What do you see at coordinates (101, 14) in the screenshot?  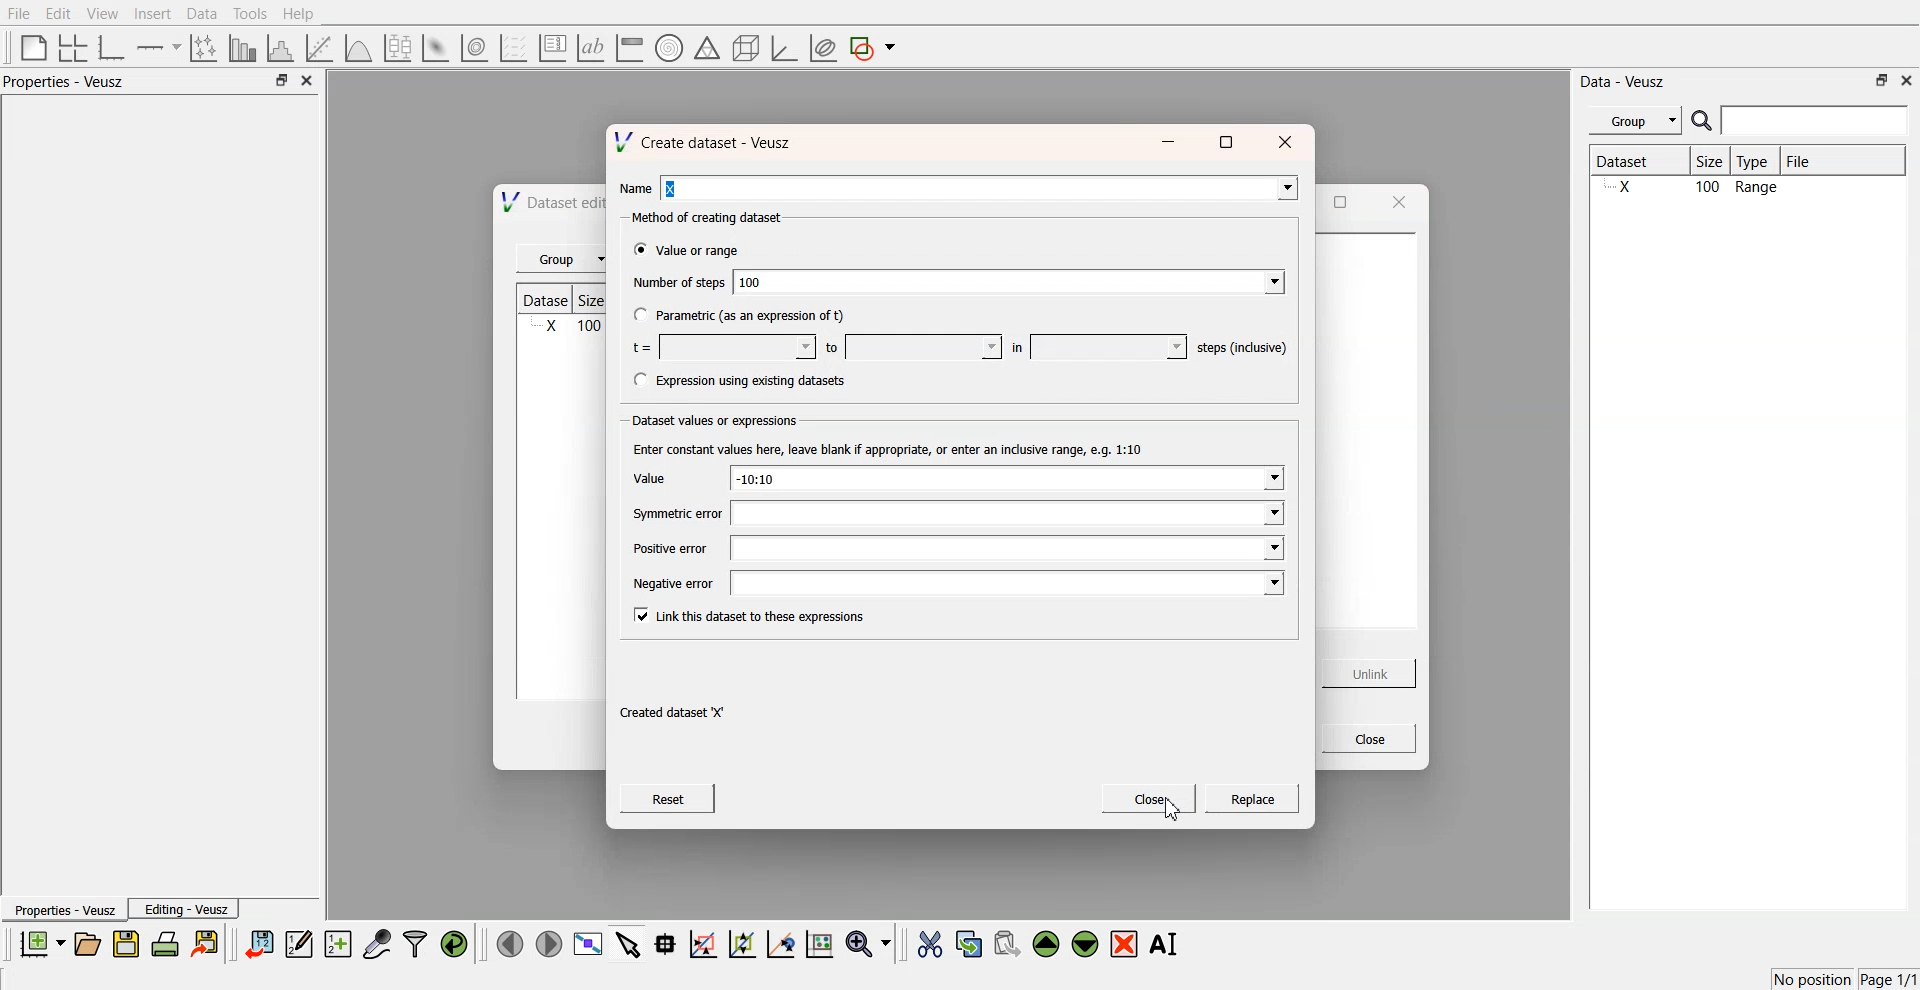 I see `View` at bounding box center [101, 14].